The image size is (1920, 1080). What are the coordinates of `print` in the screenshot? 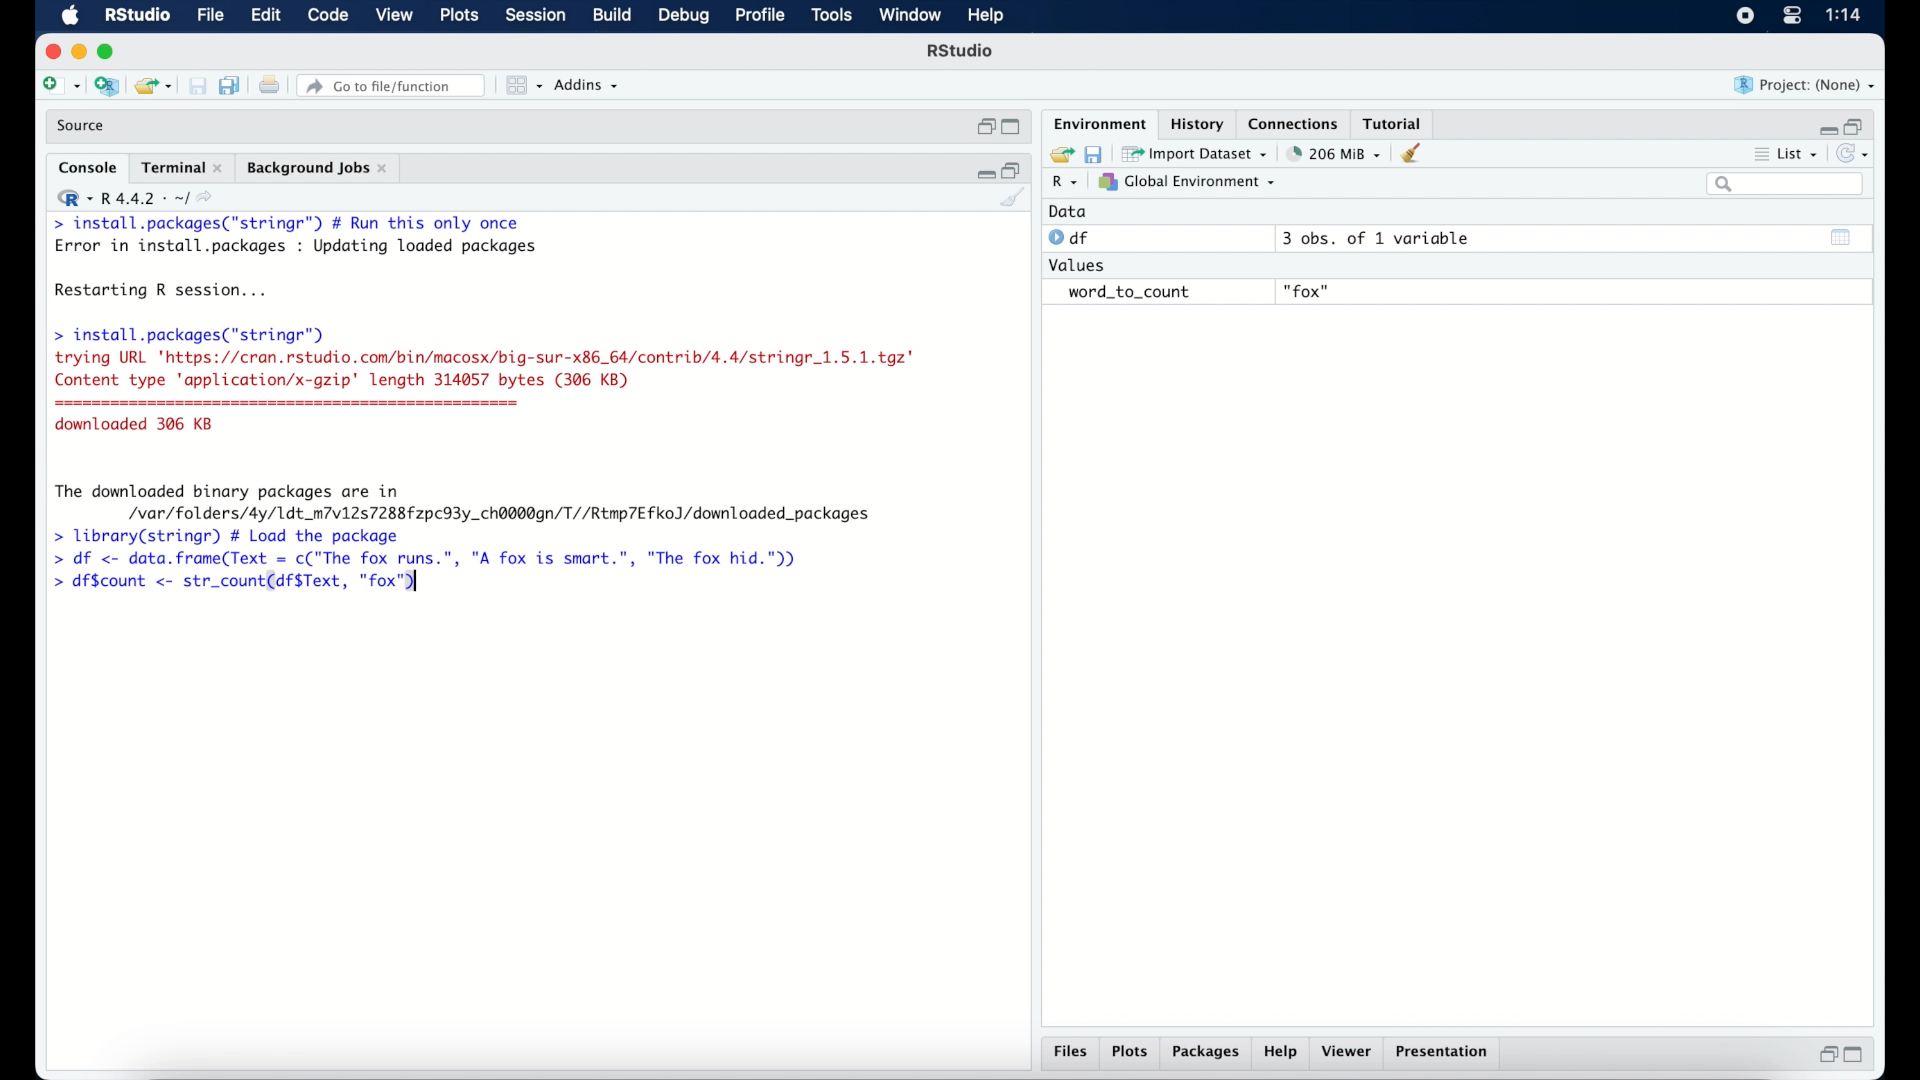 It's located at (269, 87).